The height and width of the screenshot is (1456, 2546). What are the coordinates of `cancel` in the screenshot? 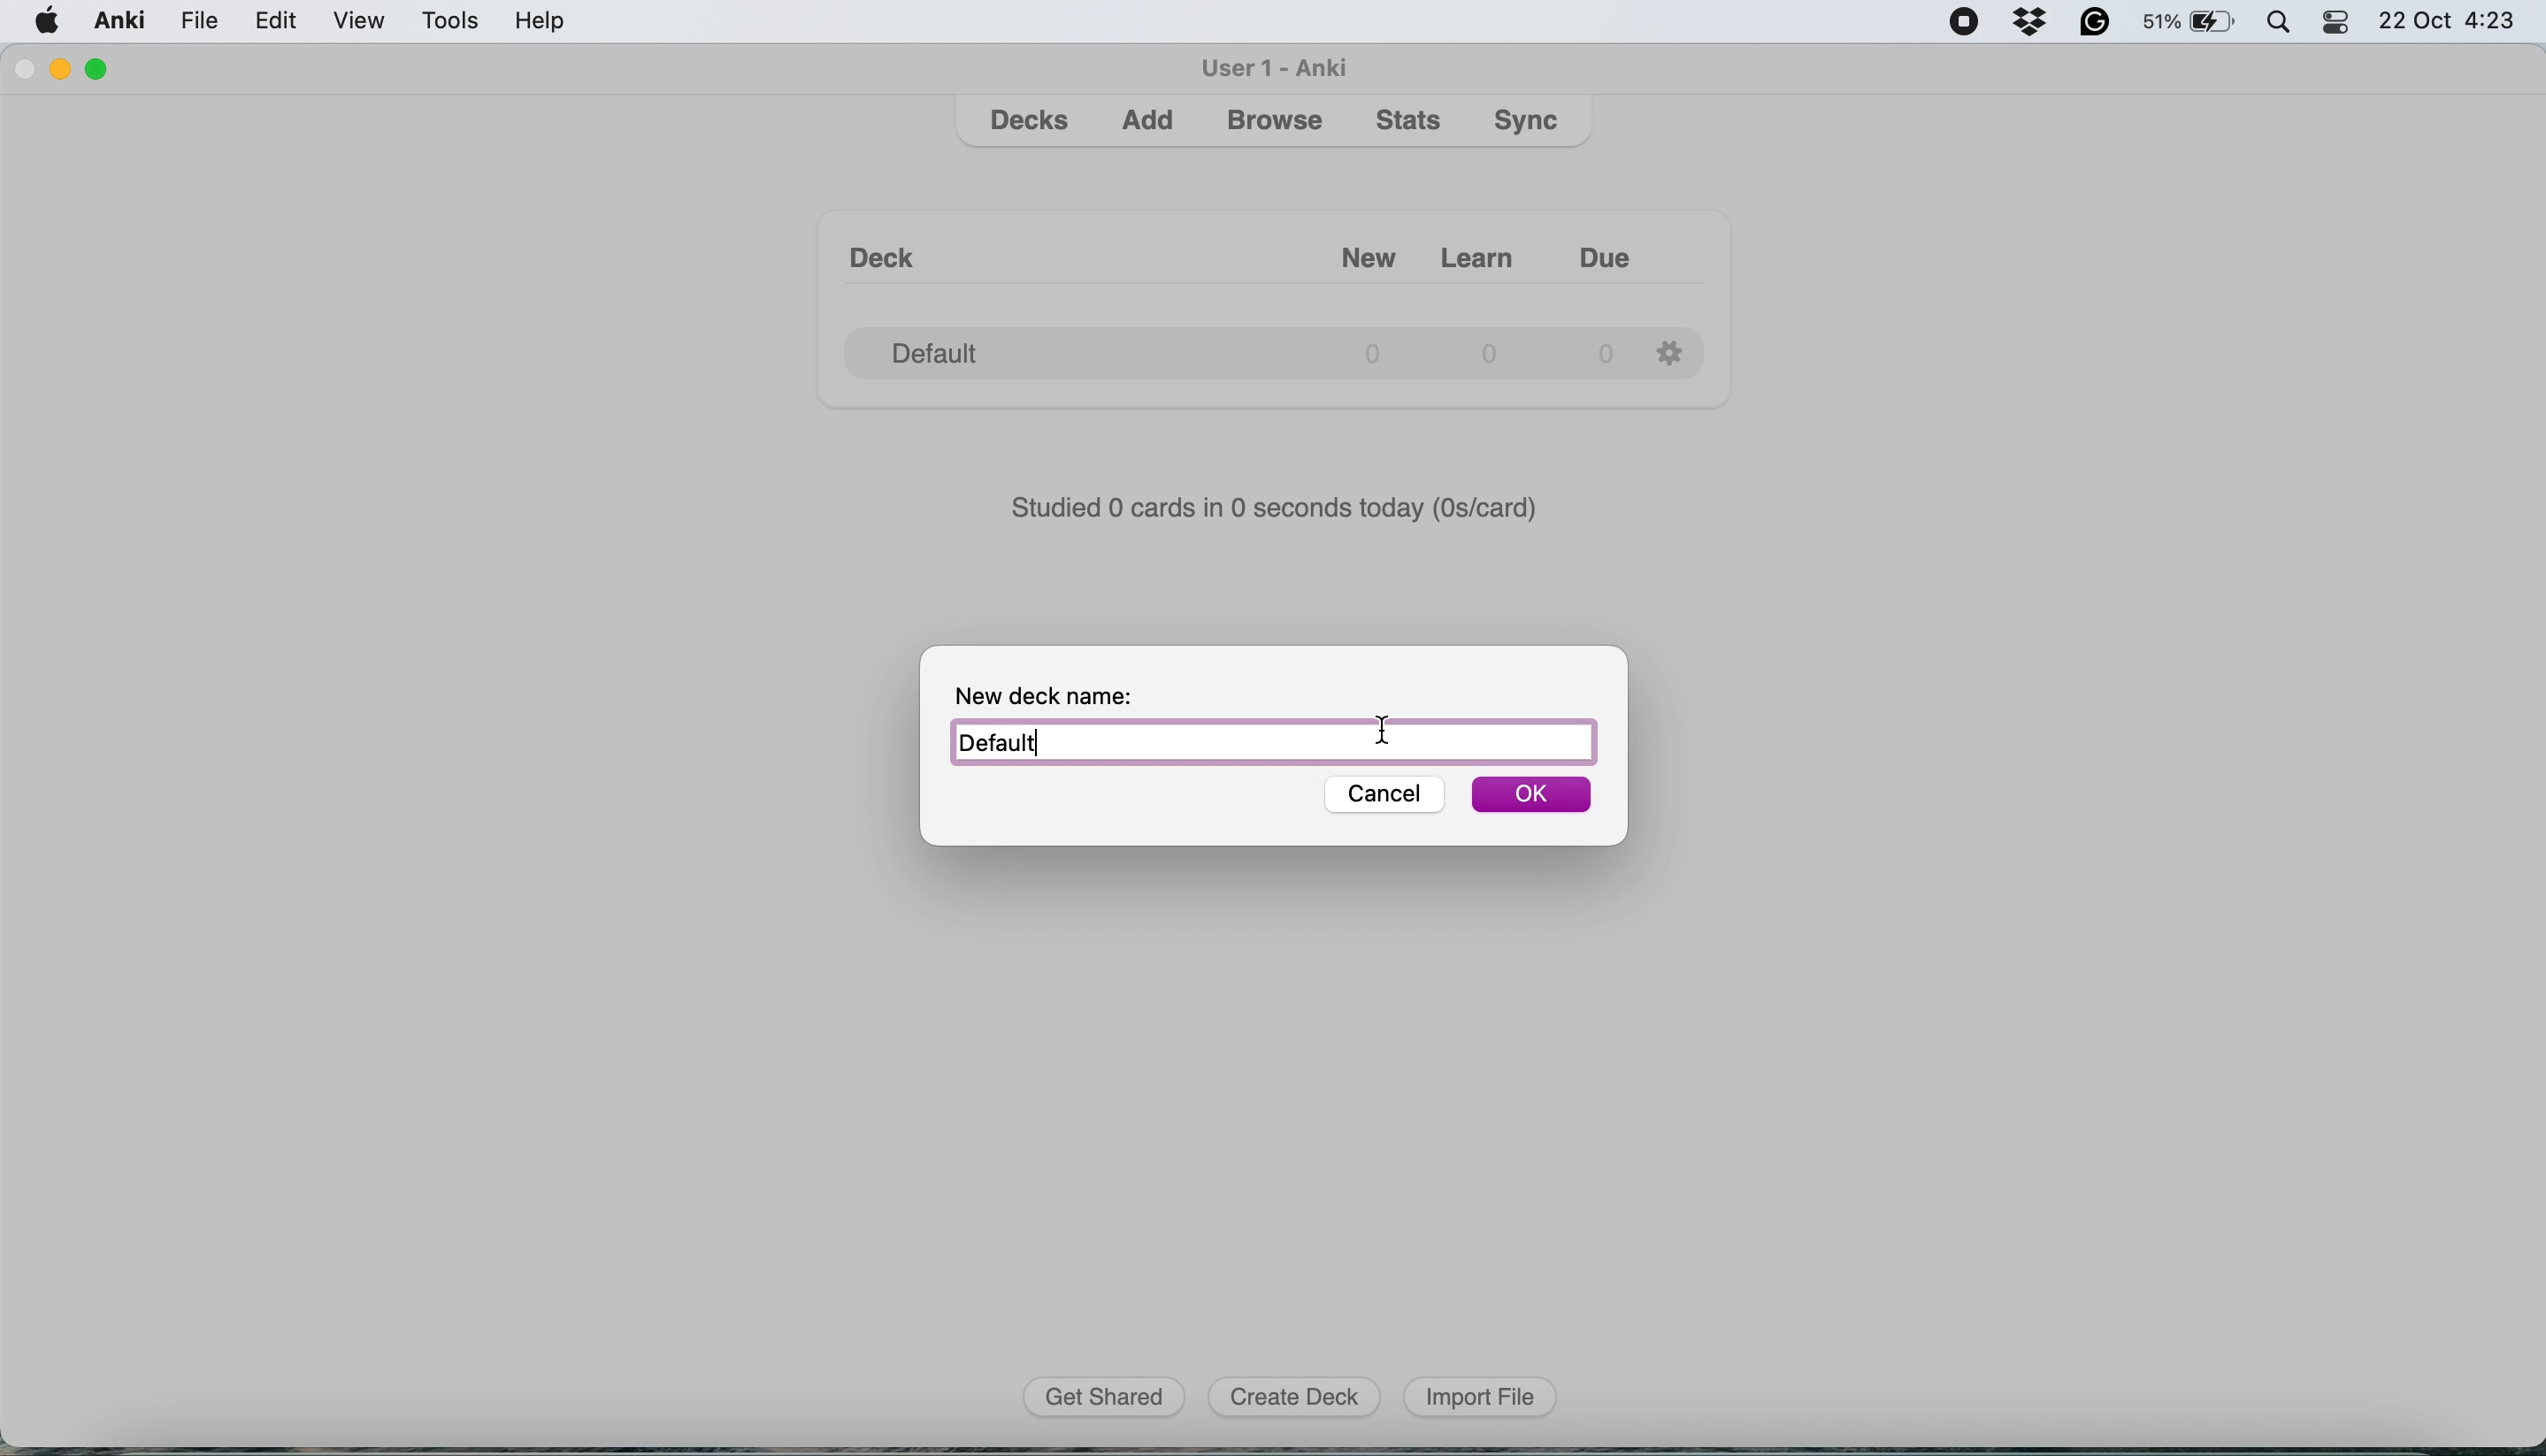 It's located at (1377, 795).